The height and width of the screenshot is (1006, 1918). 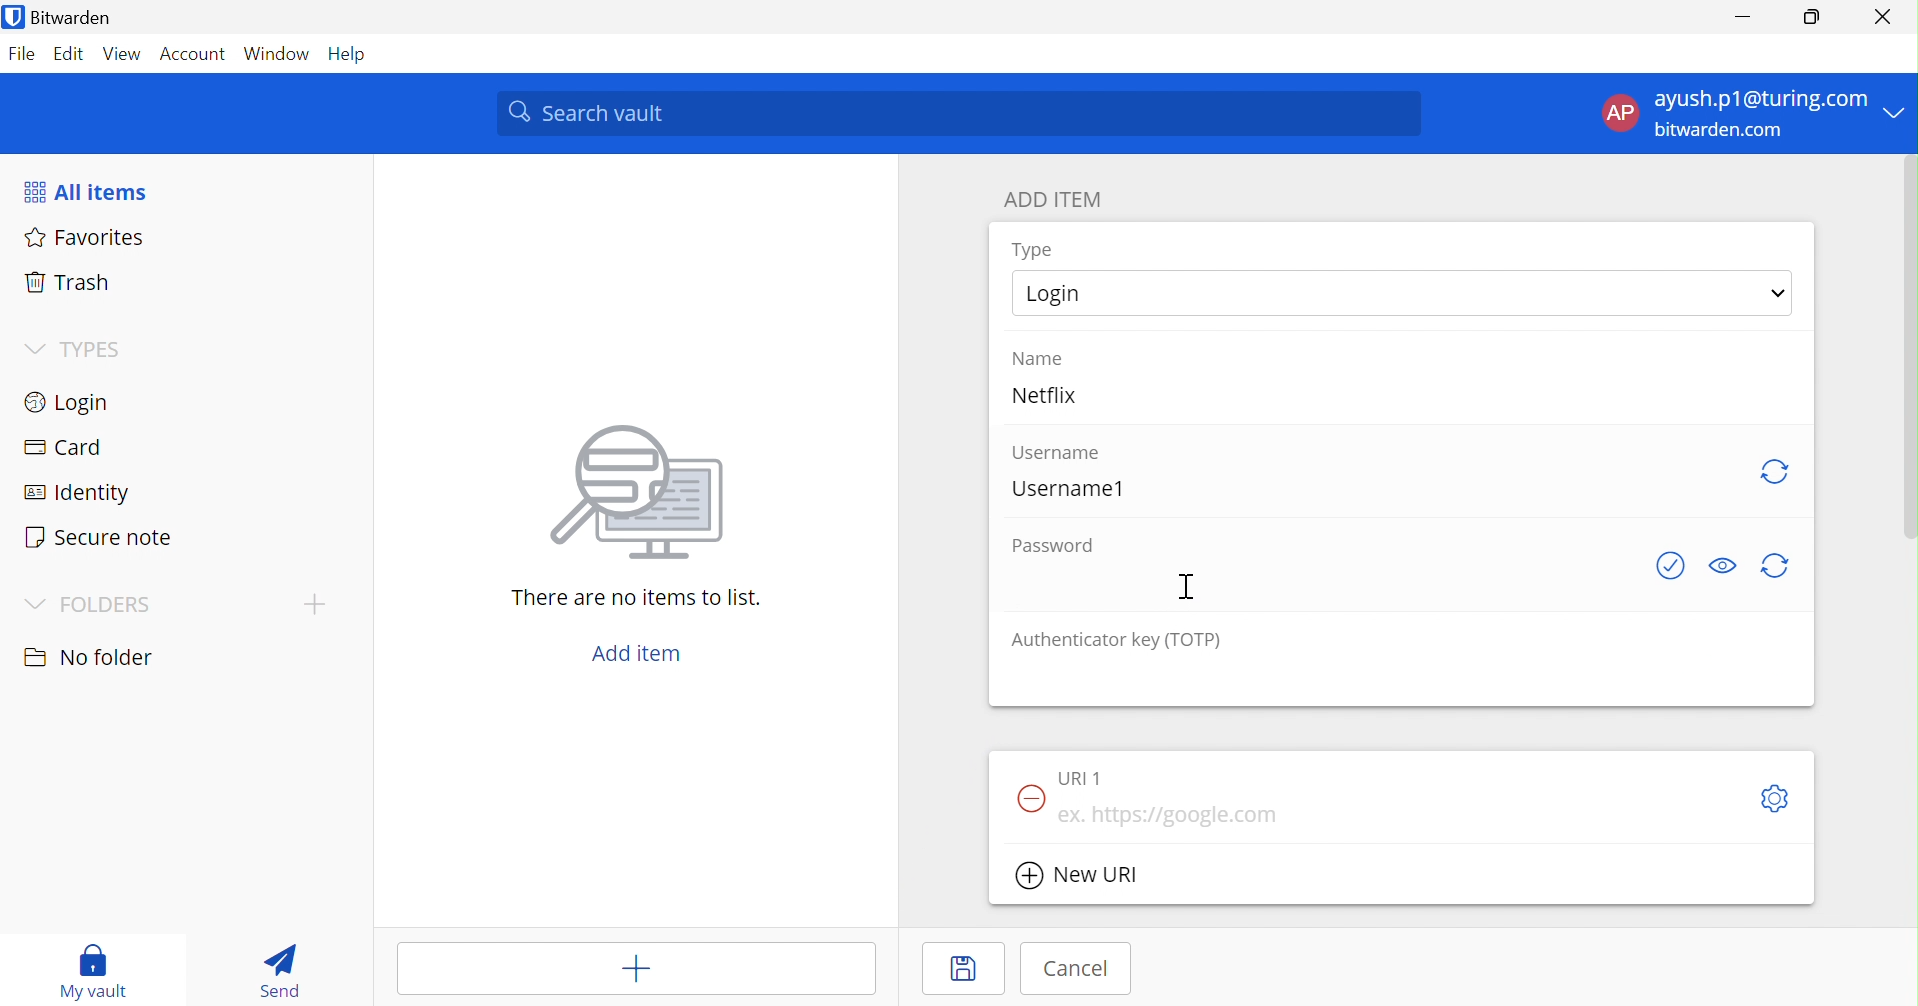 What do you see at coordinates (632, 597) in the screenshot?
I see `There are no items to list.` at bounding box center [632, 597].